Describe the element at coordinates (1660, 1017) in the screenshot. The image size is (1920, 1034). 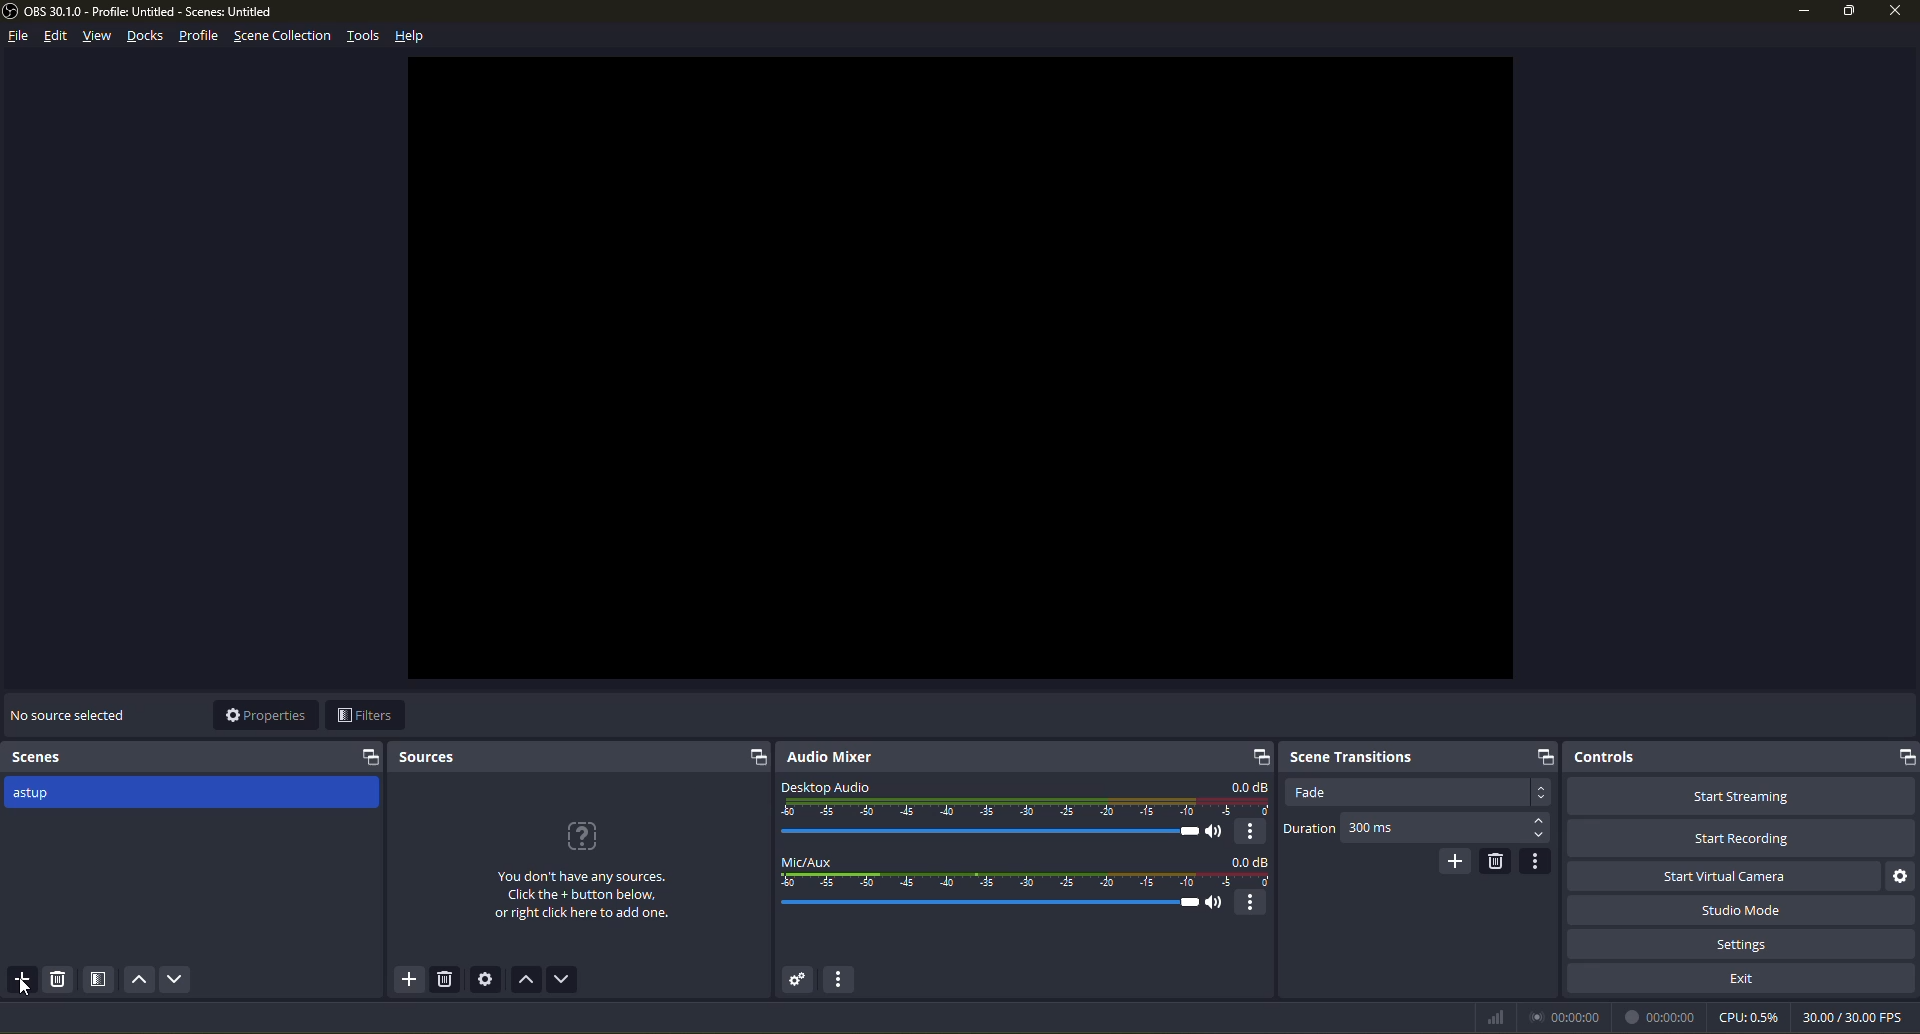
I see `time` at that location.